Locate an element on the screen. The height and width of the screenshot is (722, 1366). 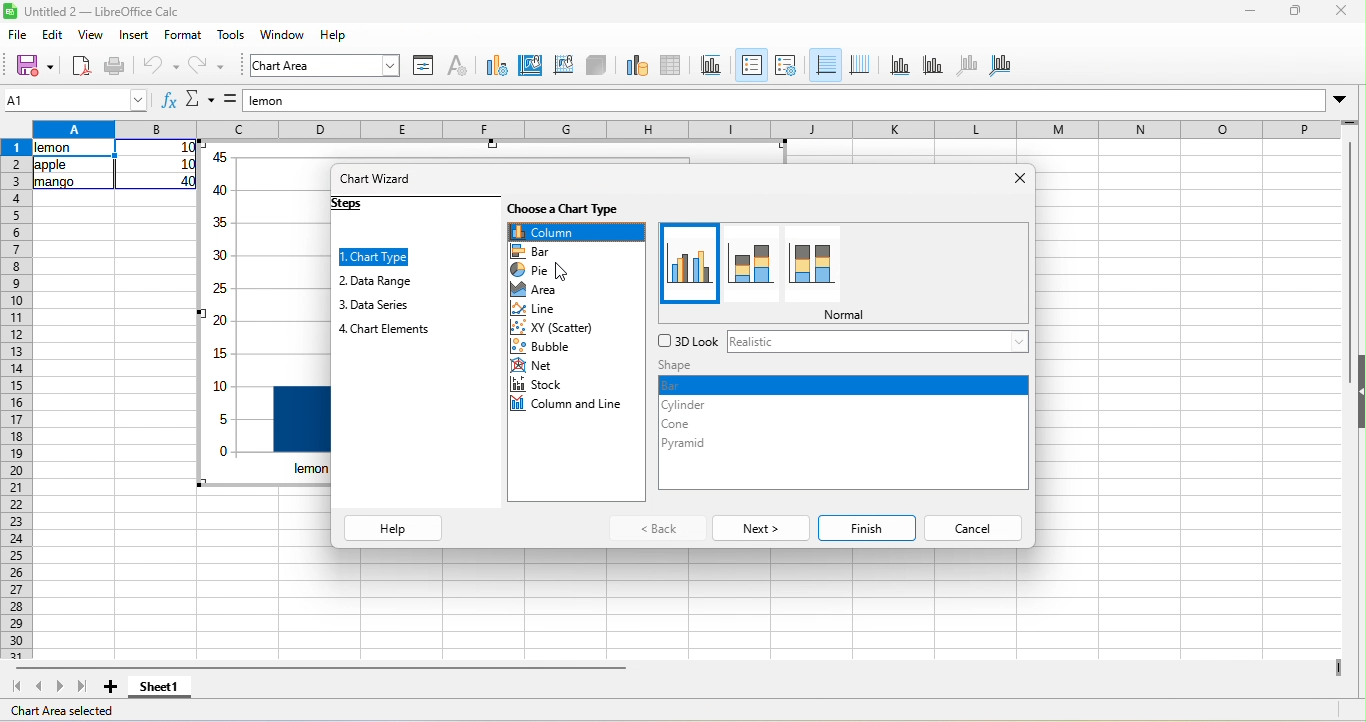
column headings is located at coordinates (682, 128).